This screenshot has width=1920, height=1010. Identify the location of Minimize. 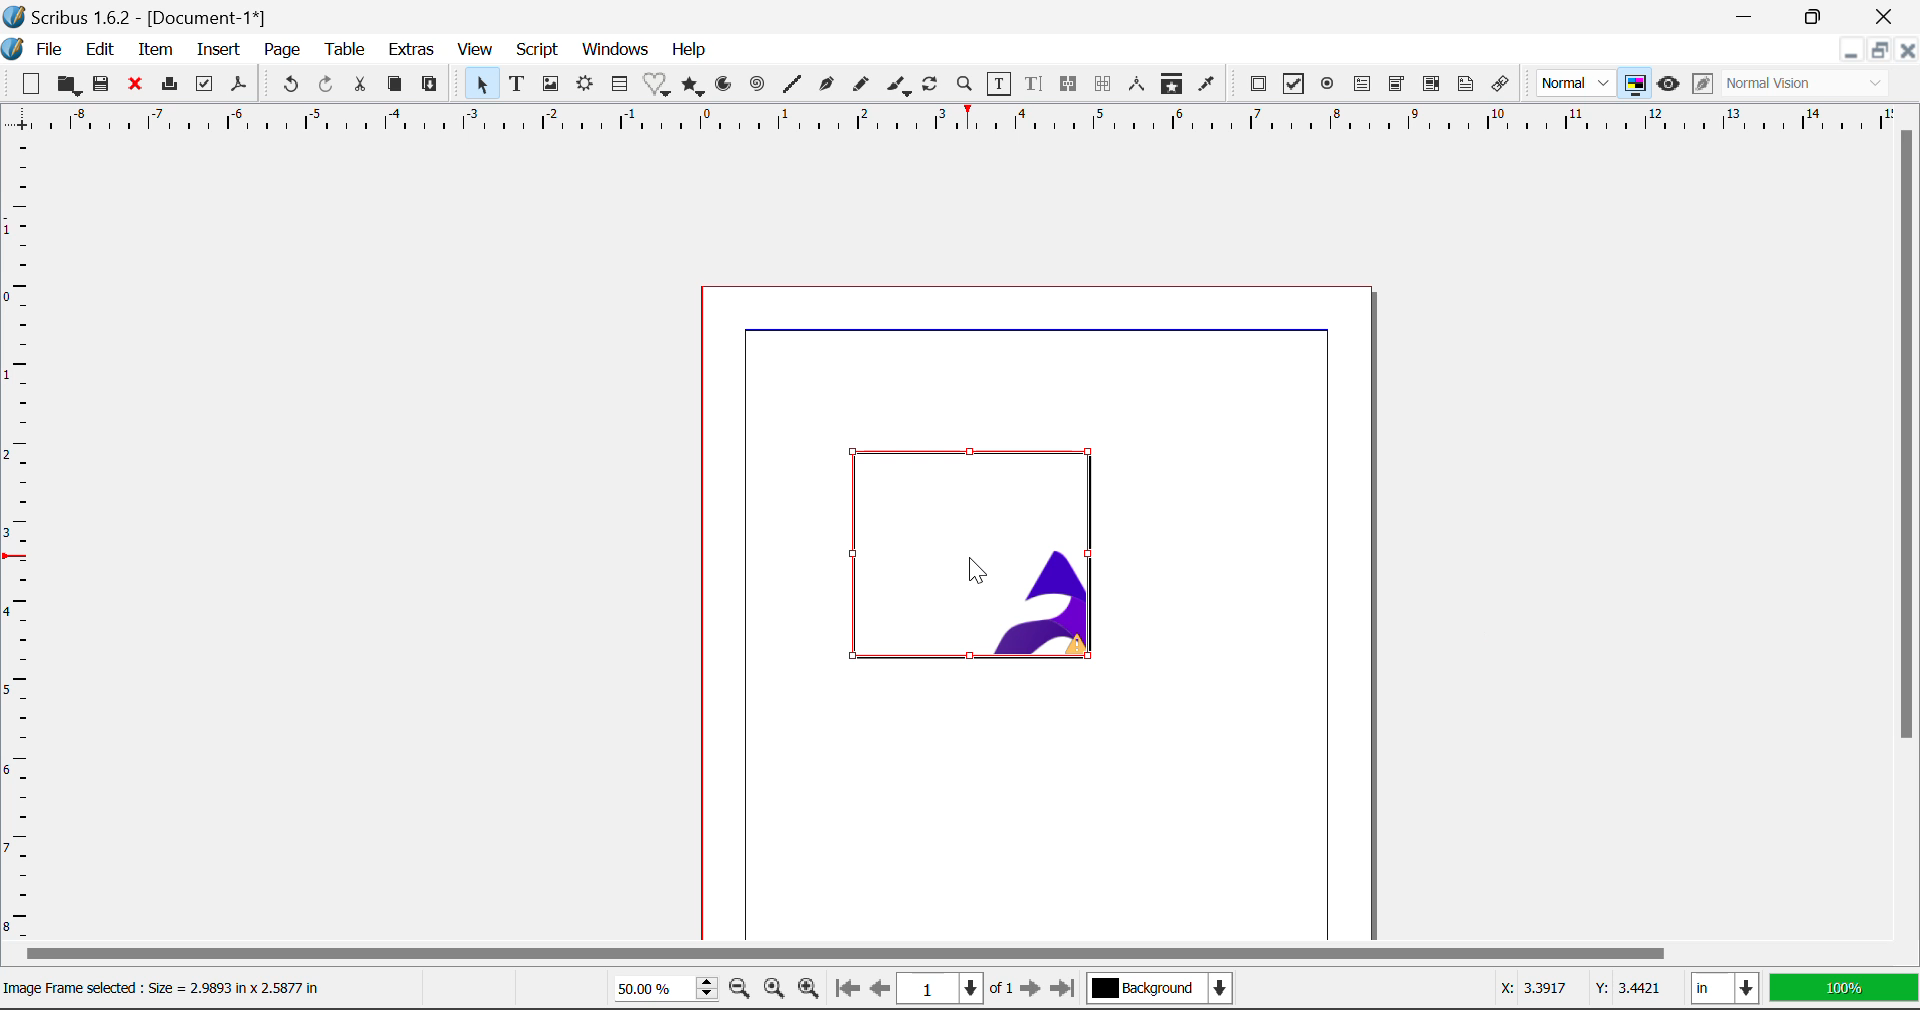
(1819, 16).